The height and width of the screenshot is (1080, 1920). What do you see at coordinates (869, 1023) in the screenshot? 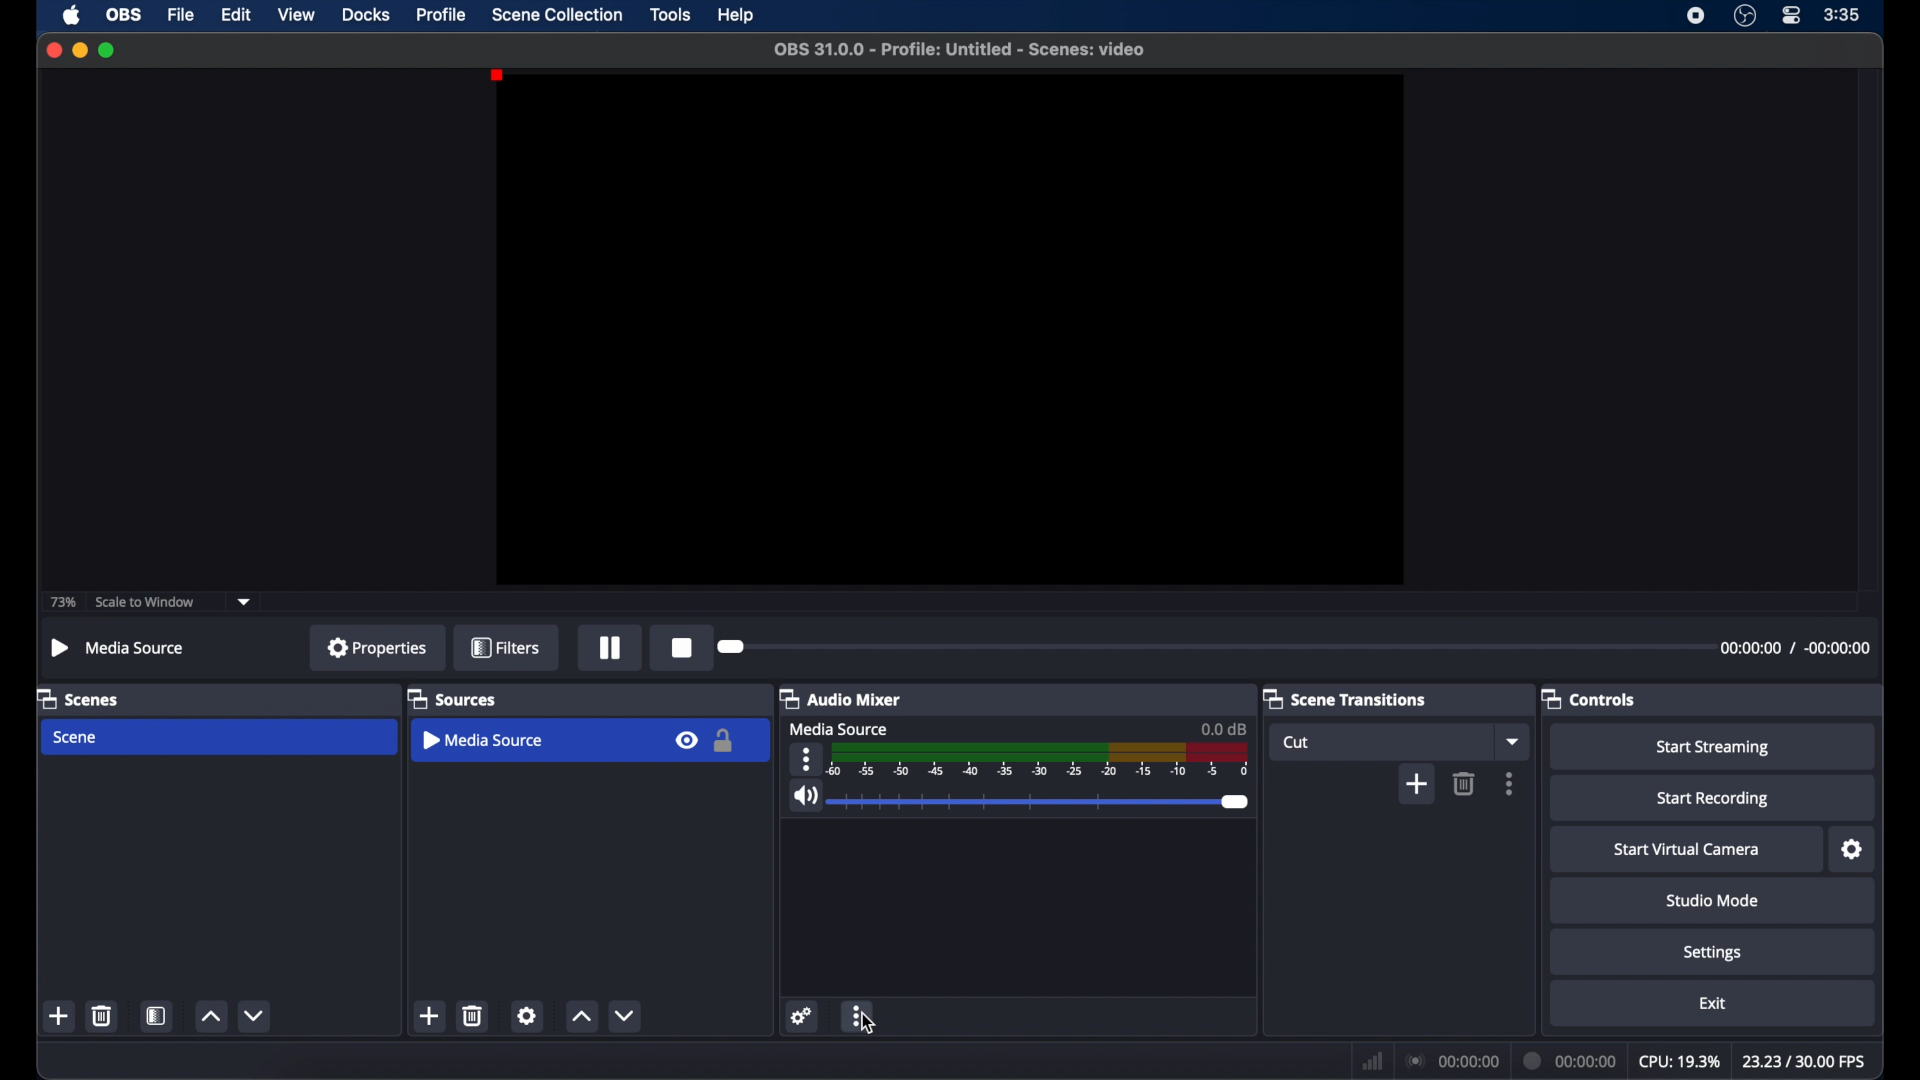
I see `cursor` at bounding box center [869, 1023].